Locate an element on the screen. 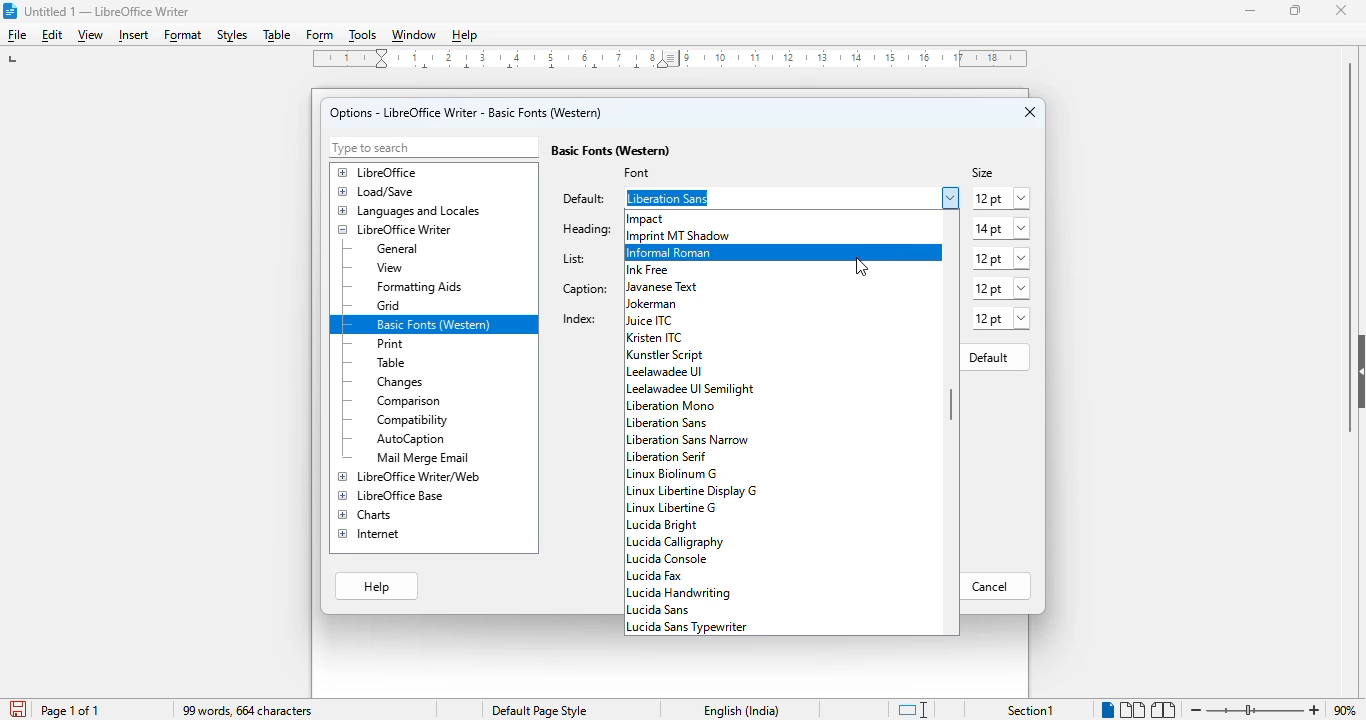 The height and width of the screenshot is (720, 1366). 14 pt is located at coordinates (1001, 228).